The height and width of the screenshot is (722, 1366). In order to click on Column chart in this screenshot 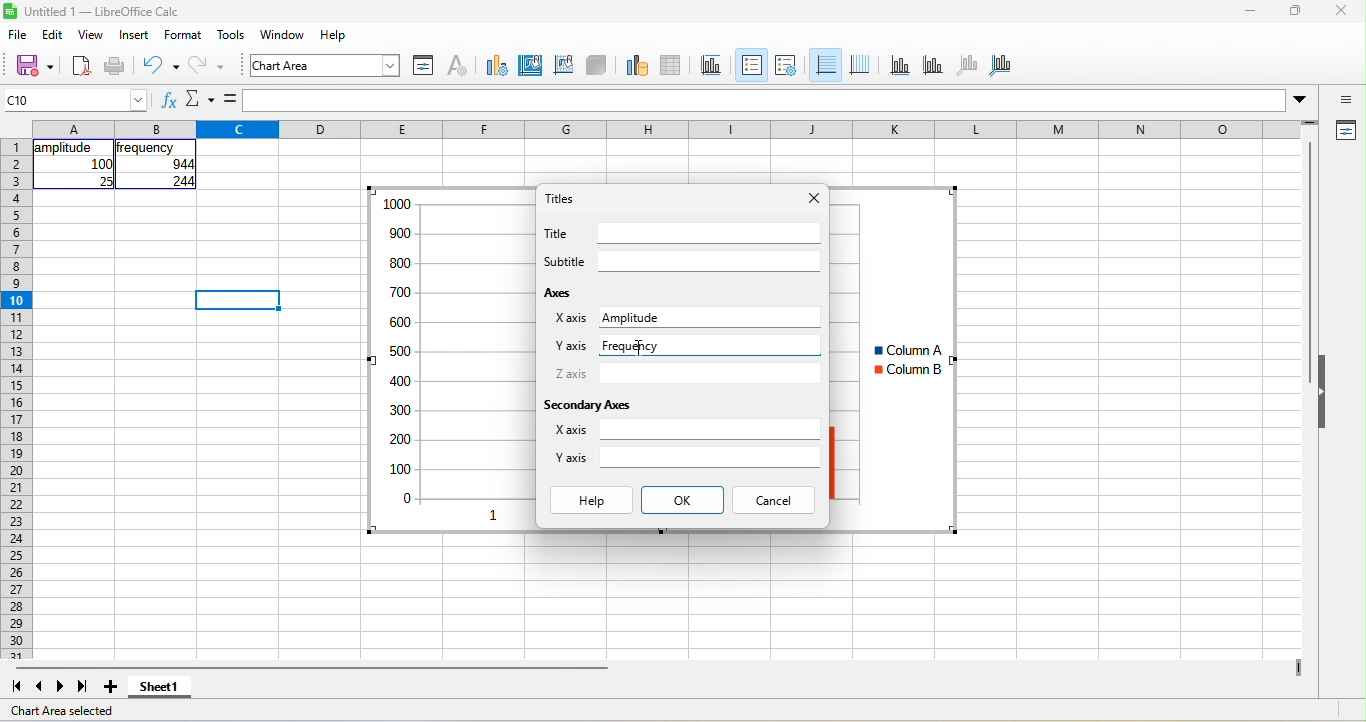, I will do `click(894, 359)`.